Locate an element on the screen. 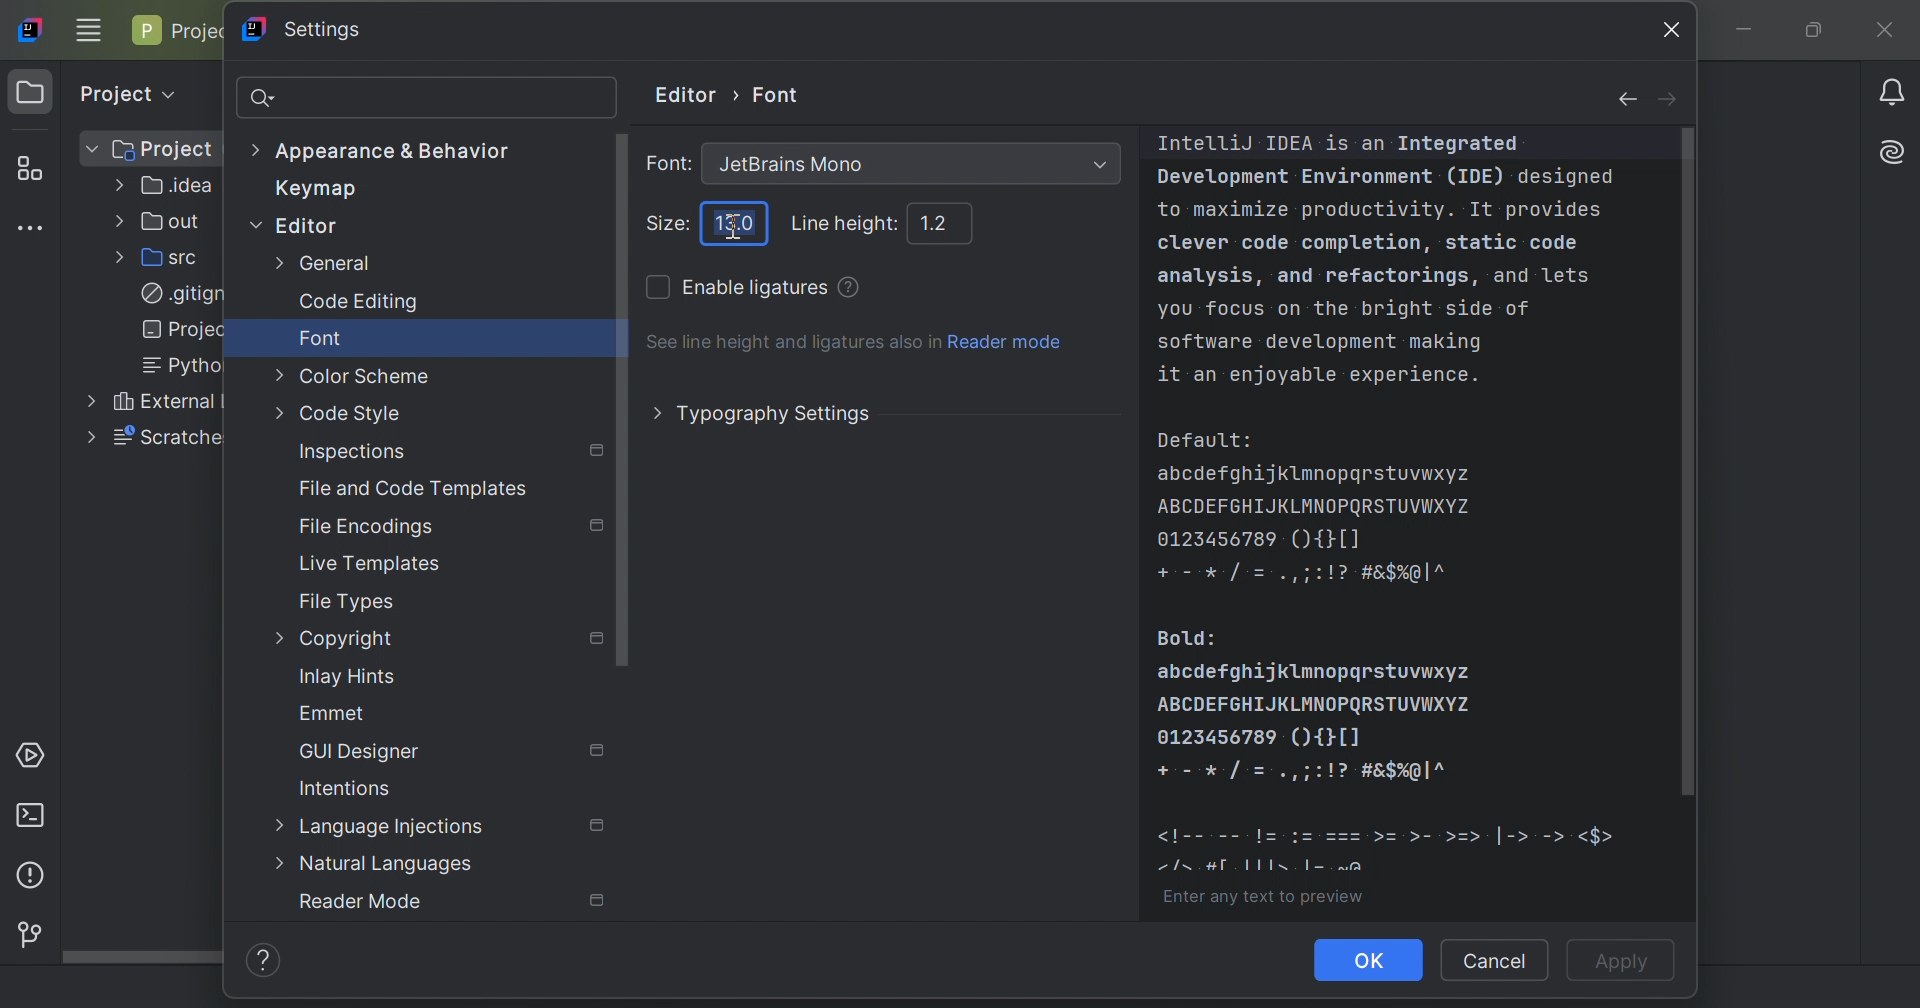  Arrow is located at coordinates (738, 94).